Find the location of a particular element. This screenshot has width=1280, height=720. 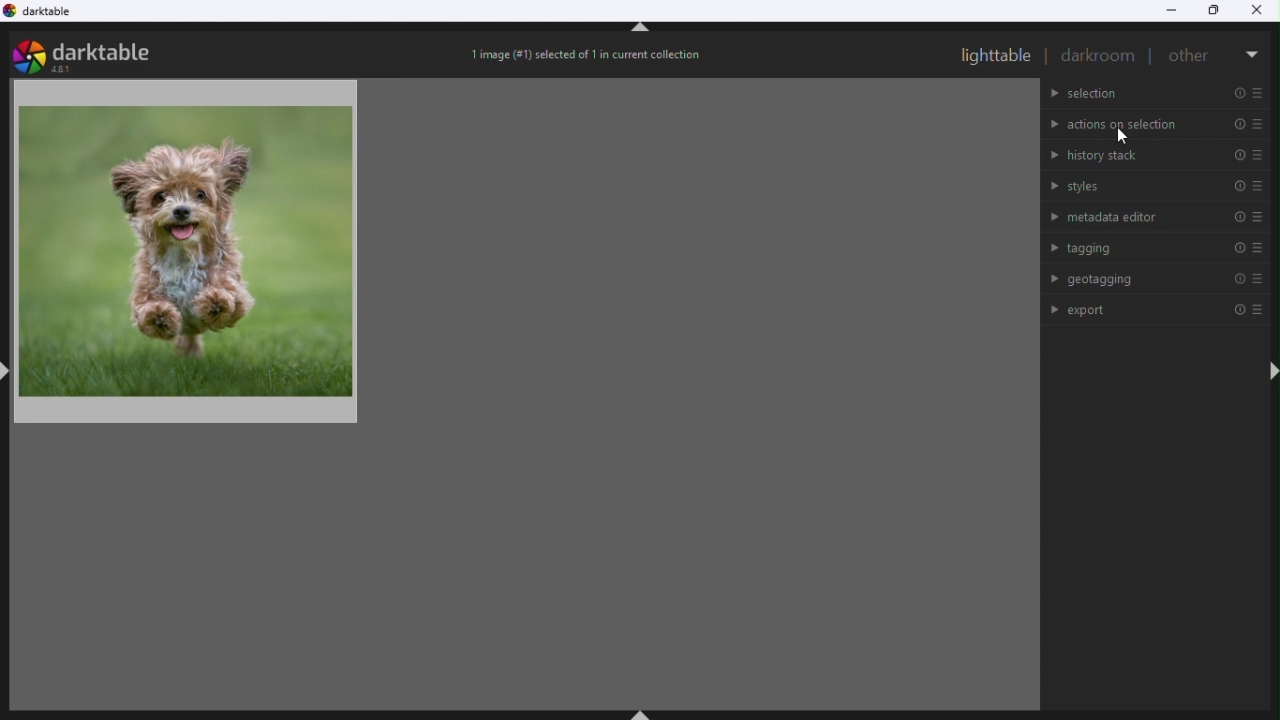

Export is located at coordinates (1158, 308).